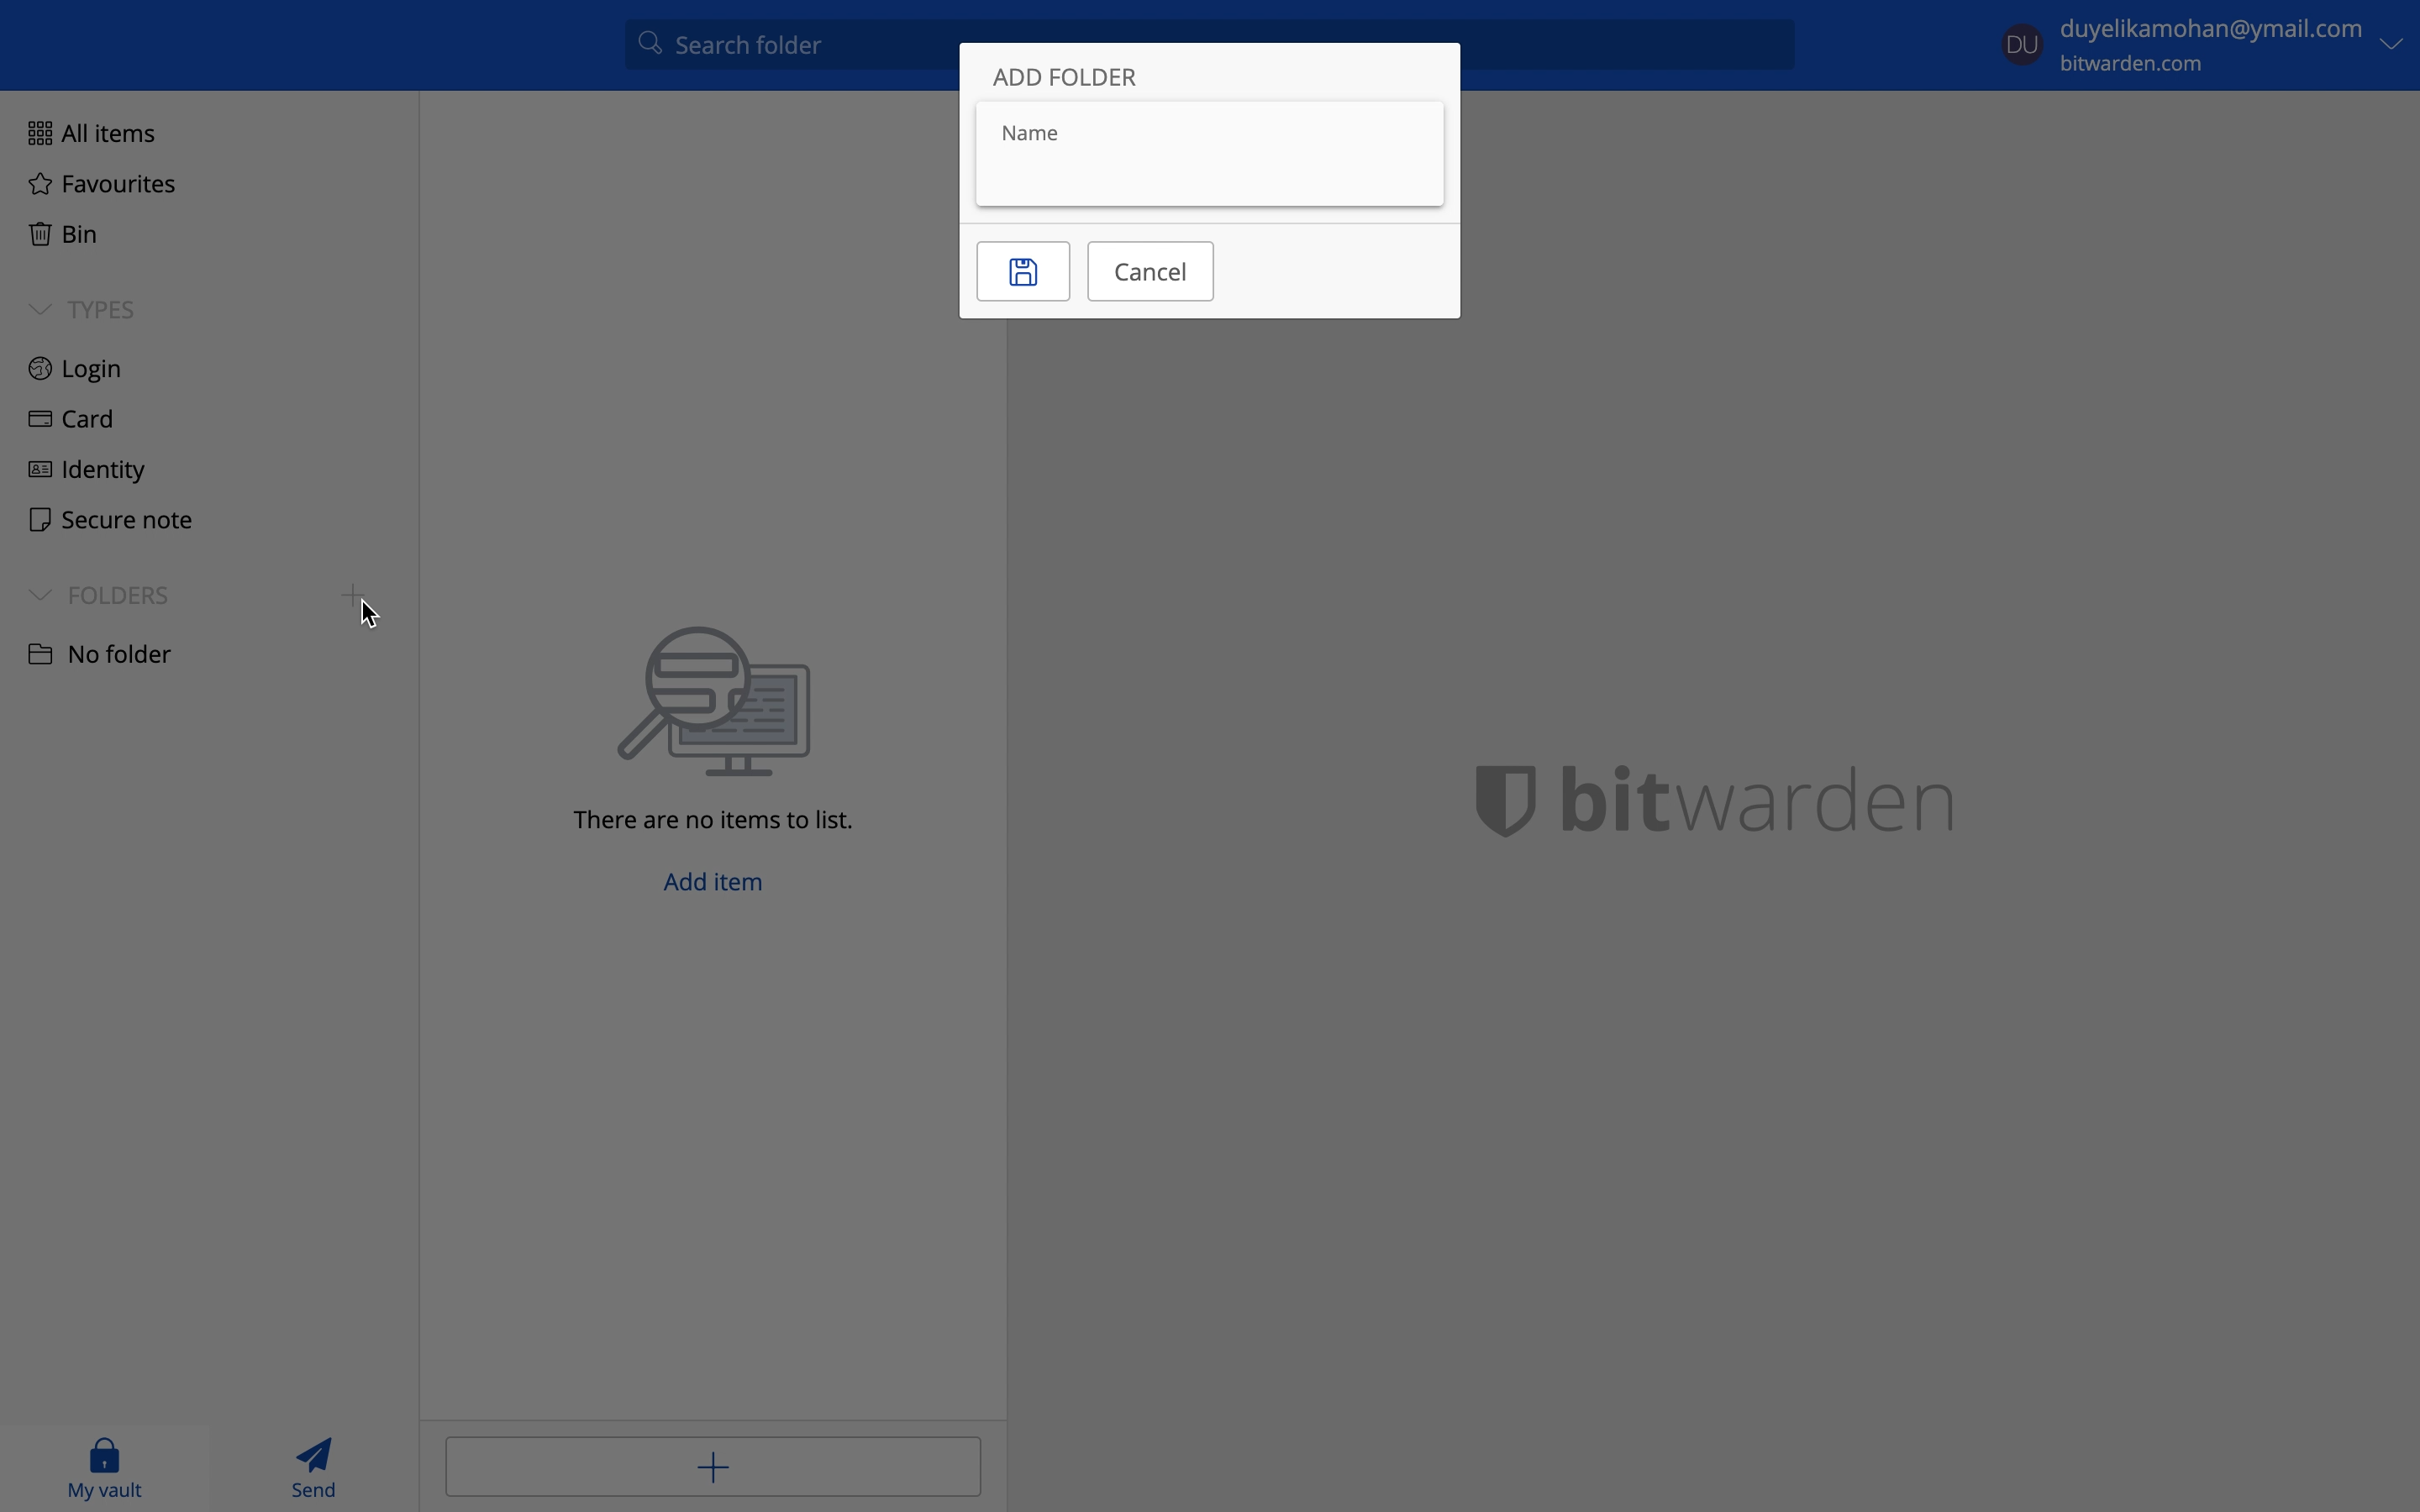 The width and height of the screenshot is (2420, 1512). Describe the element at coordinates (319, 1466) in the screenshot. I see `send` at that location.